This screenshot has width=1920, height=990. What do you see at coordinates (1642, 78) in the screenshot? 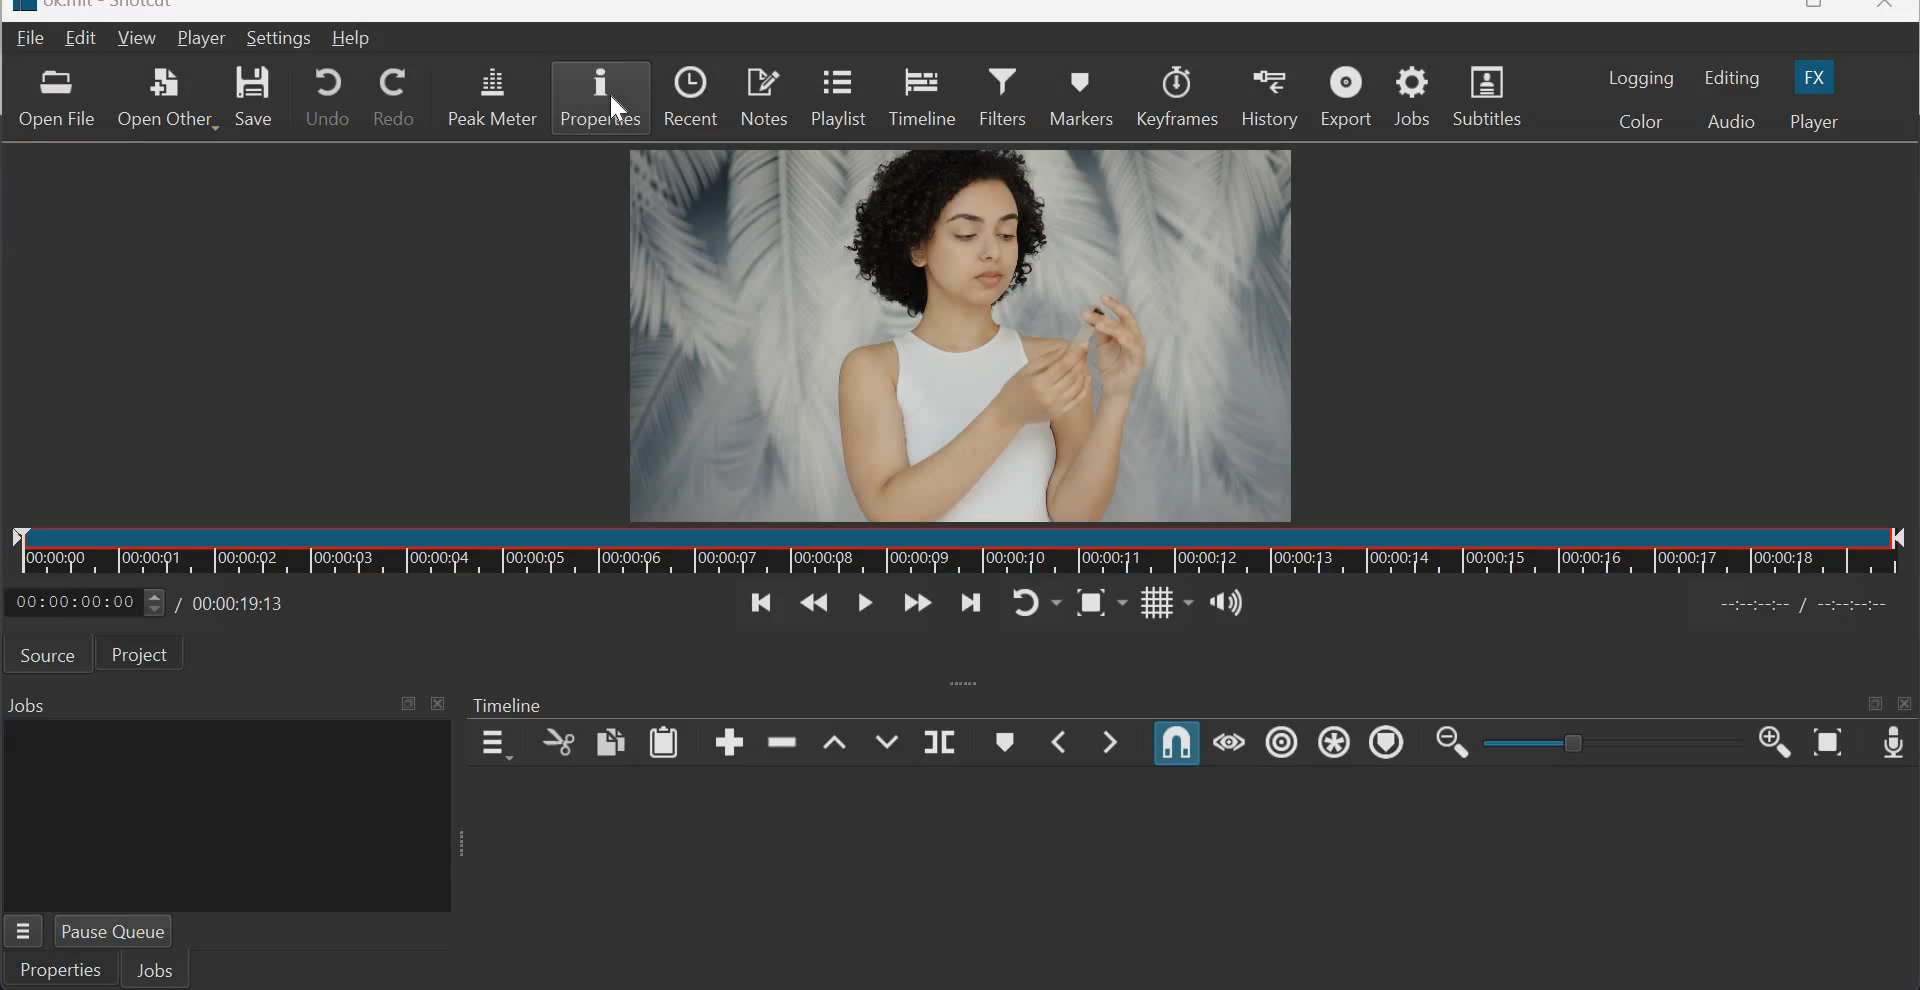
I see `Logging` at bounding box center [1642, 78].